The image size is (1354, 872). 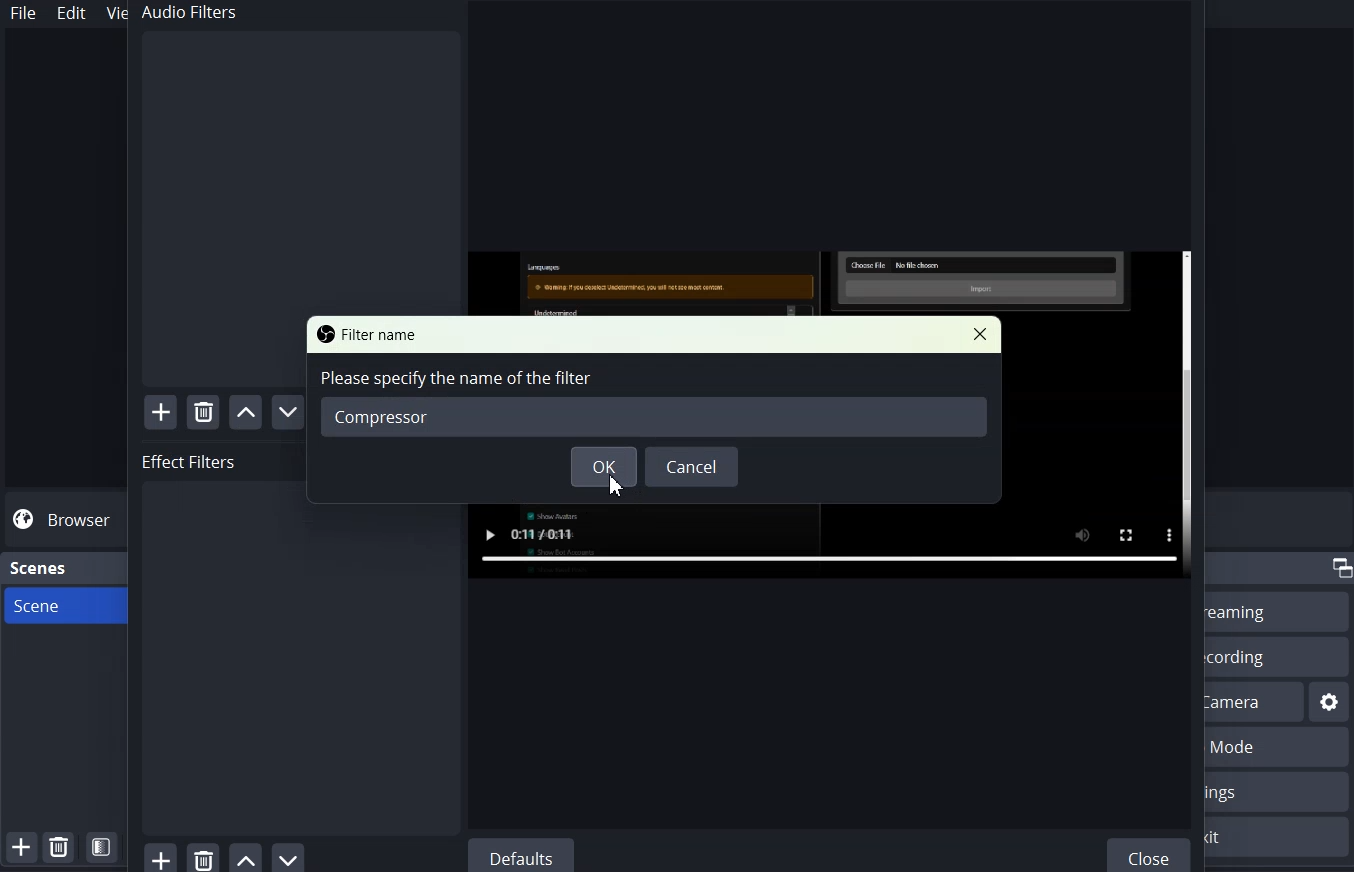 What do you see at coordinates (297, 156) in the screenshot?
I see `Audio Filters` at bounding box center [297, 156].